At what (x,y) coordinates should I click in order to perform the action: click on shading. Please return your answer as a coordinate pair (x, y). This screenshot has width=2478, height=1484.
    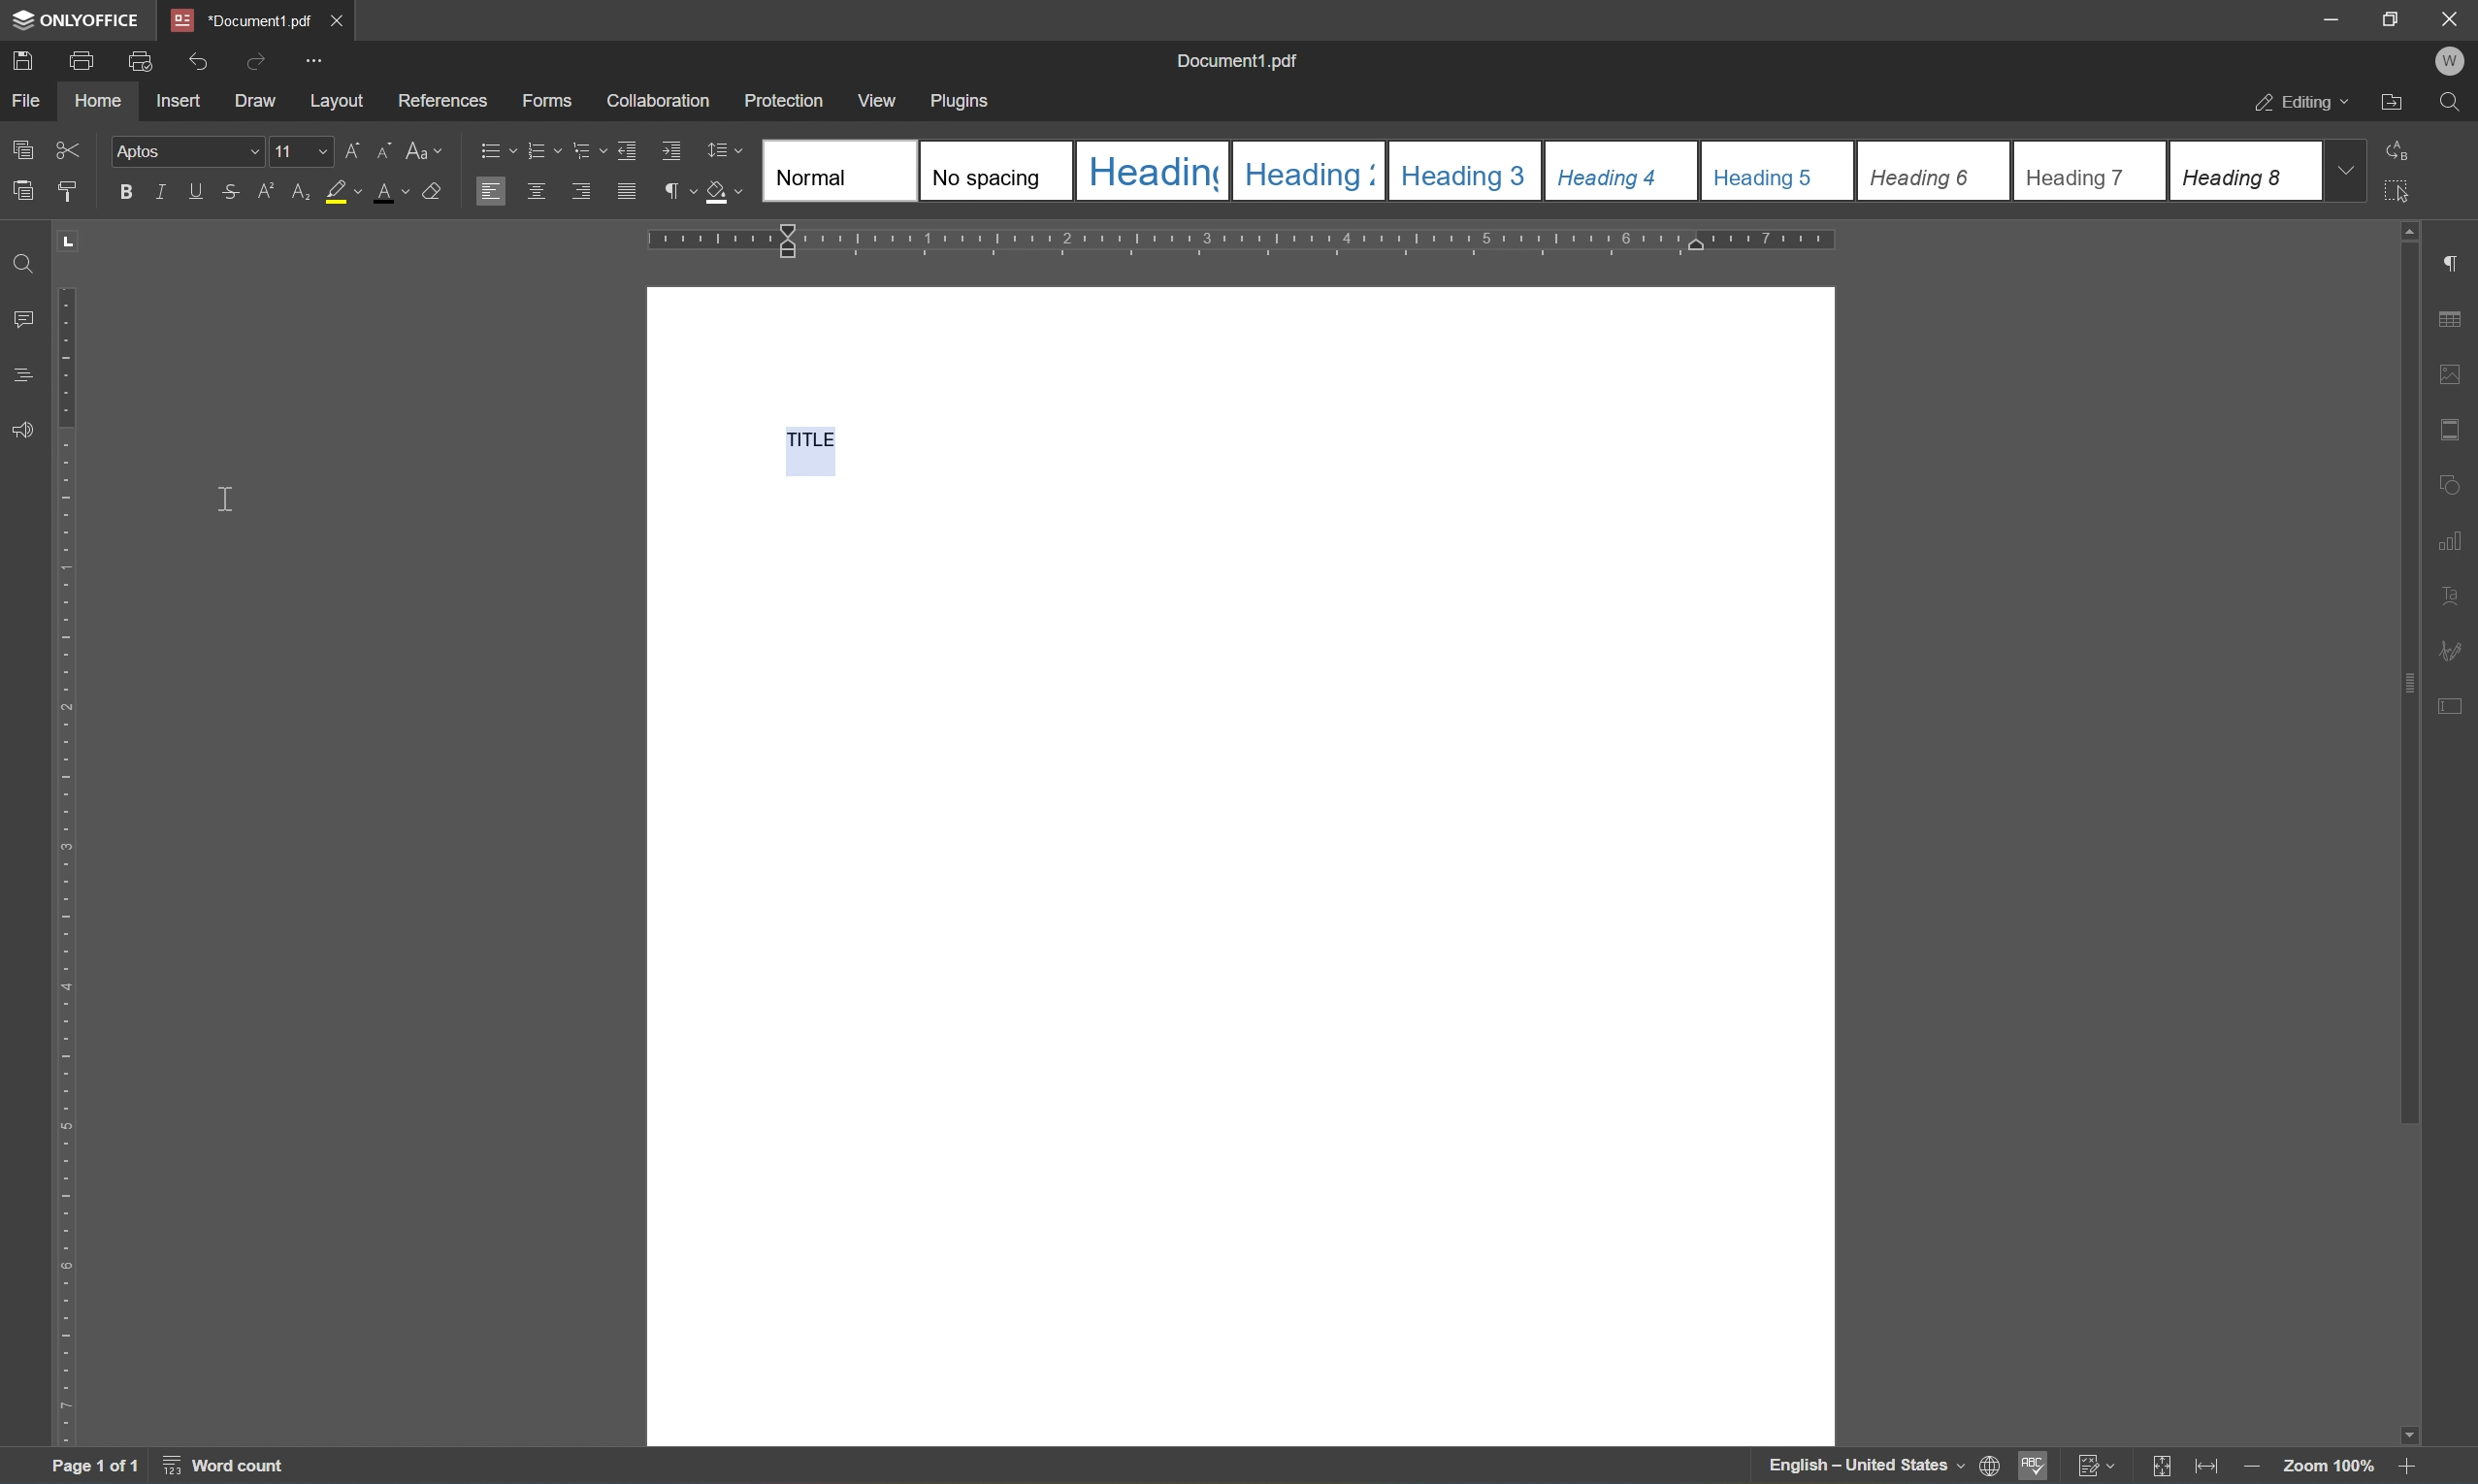
    Looking at the image, I should click on (727, 192).